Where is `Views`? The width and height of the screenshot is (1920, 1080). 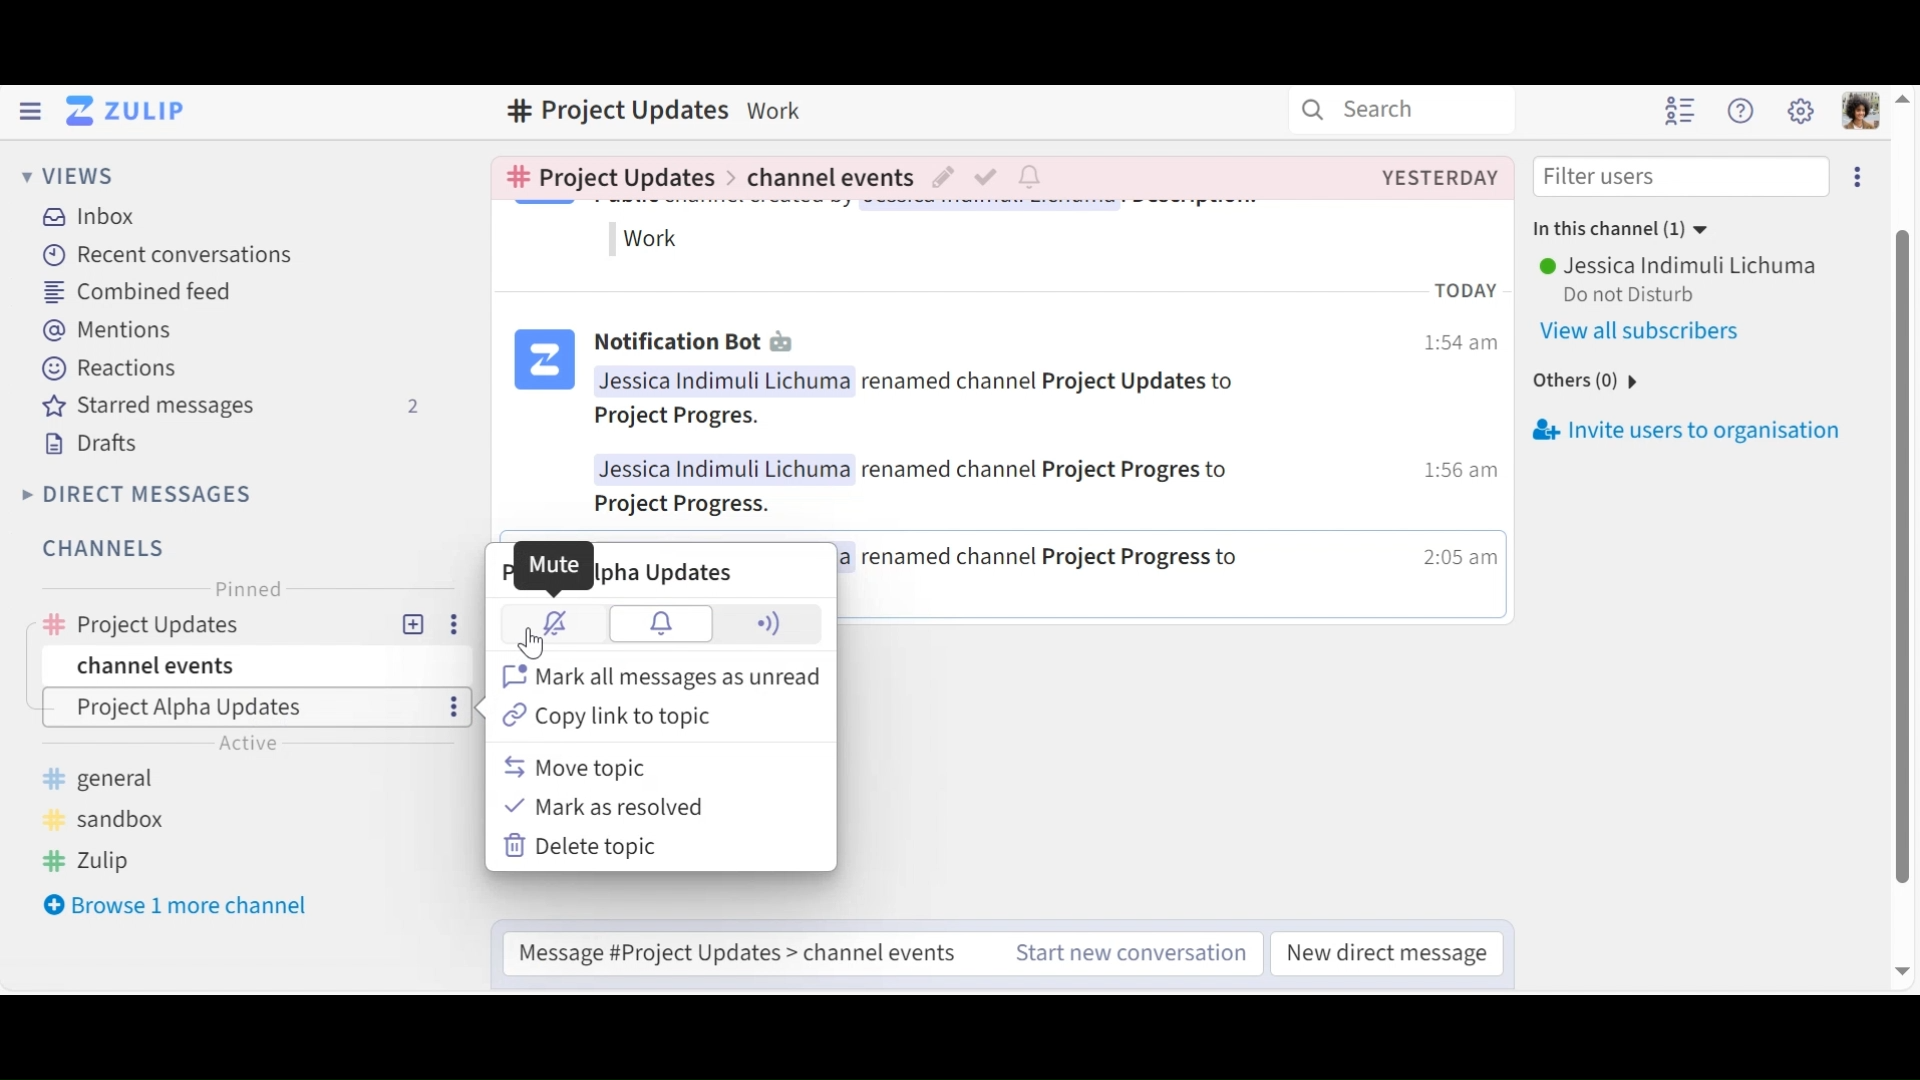 Views is located at coordinates (69, 177).